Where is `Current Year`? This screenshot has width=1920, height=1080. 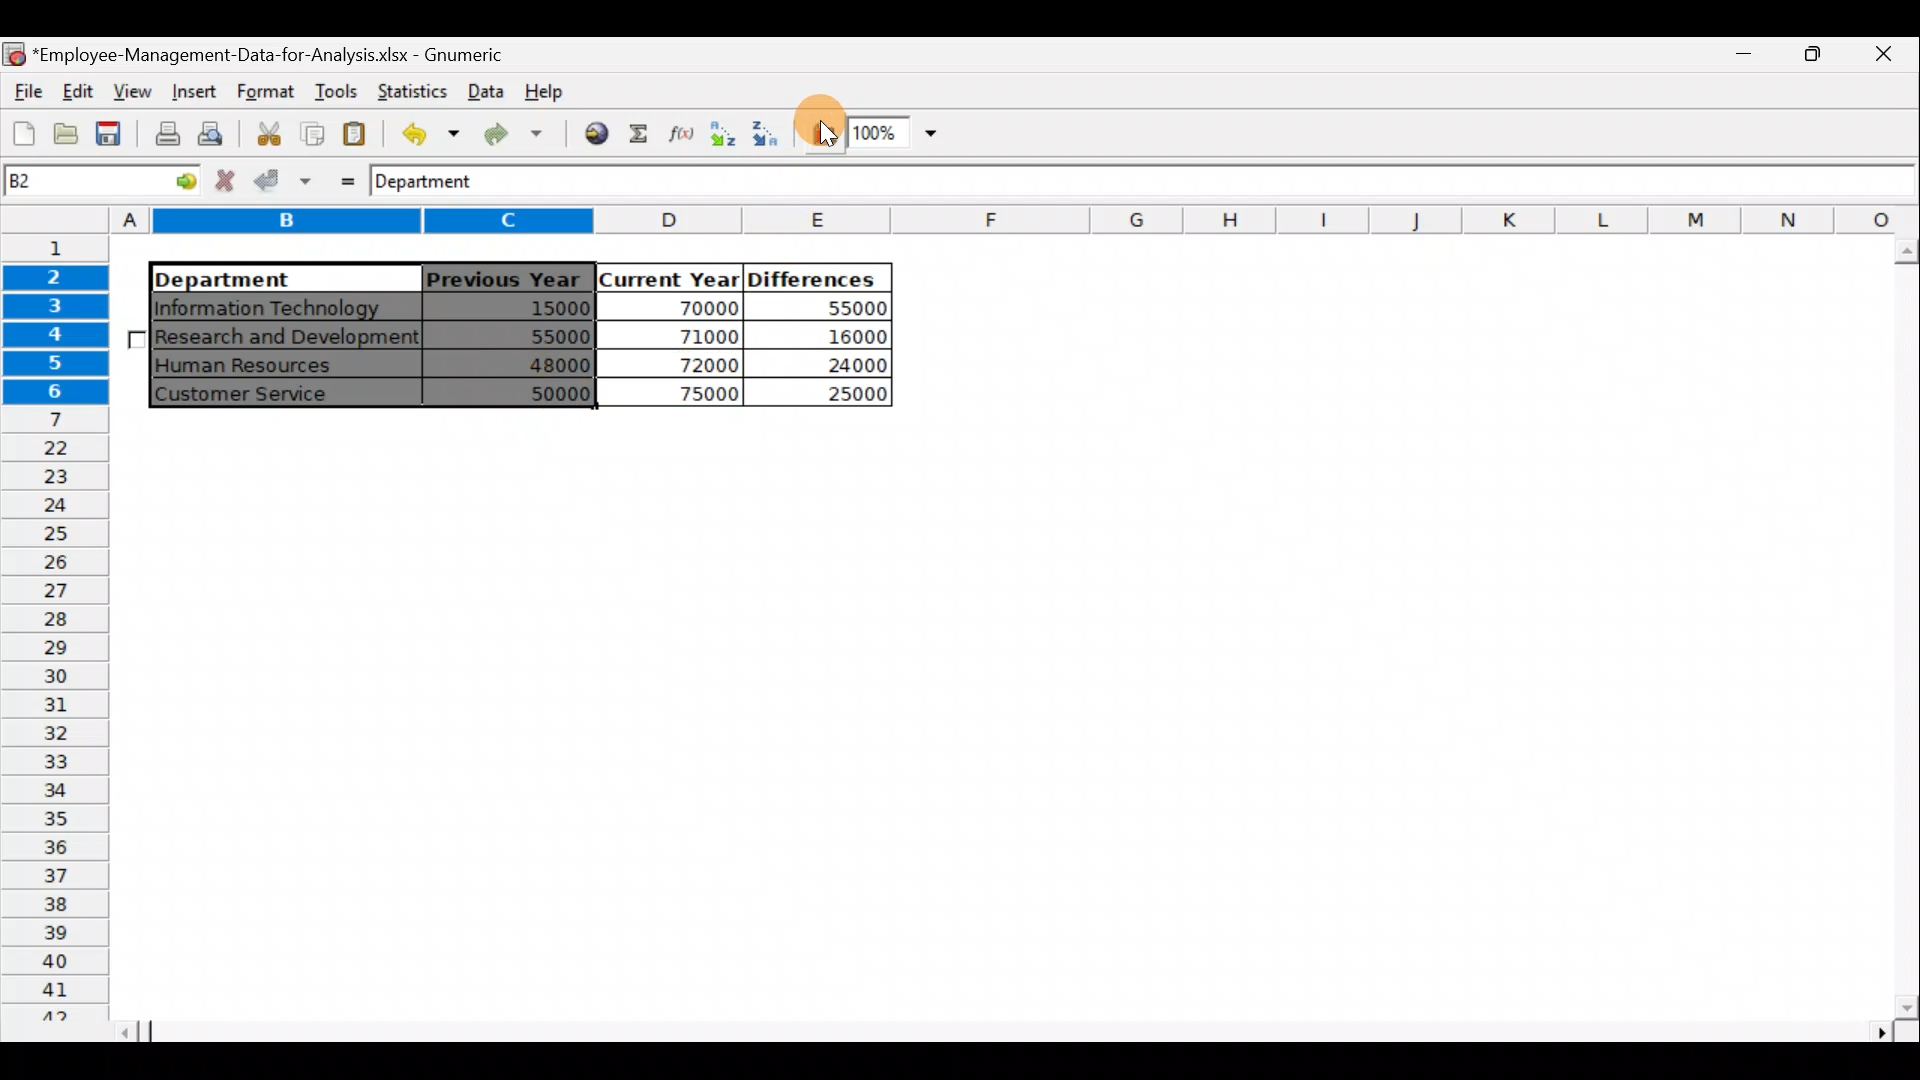
Current Year is located at coordinates (667, 277).